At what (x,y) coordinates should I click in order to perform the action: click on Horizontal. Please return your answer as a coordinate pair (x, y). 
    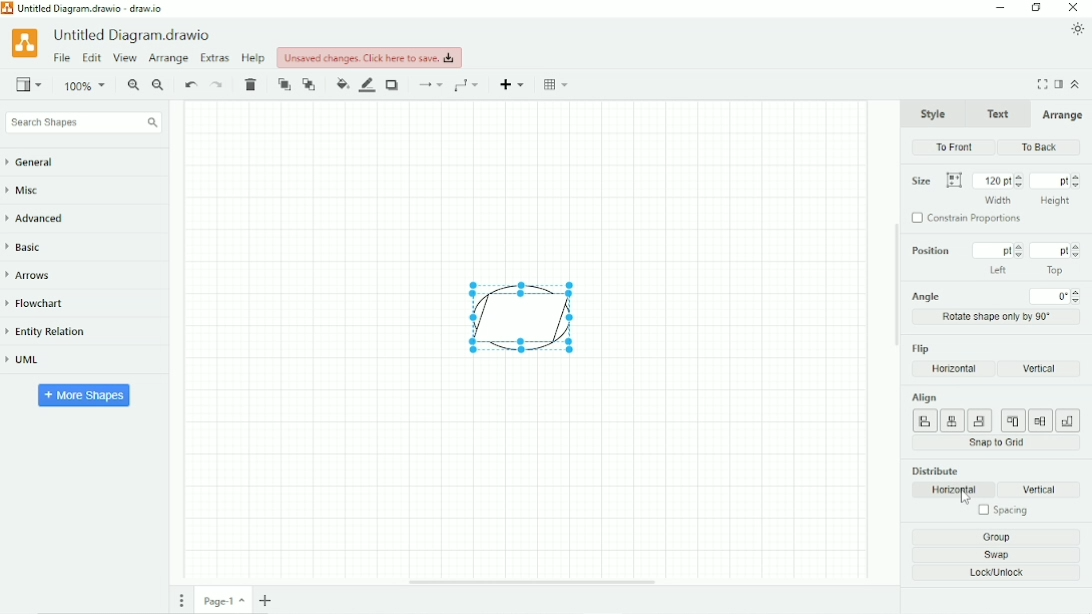
    Looking at the image, I should click on (955, 490).